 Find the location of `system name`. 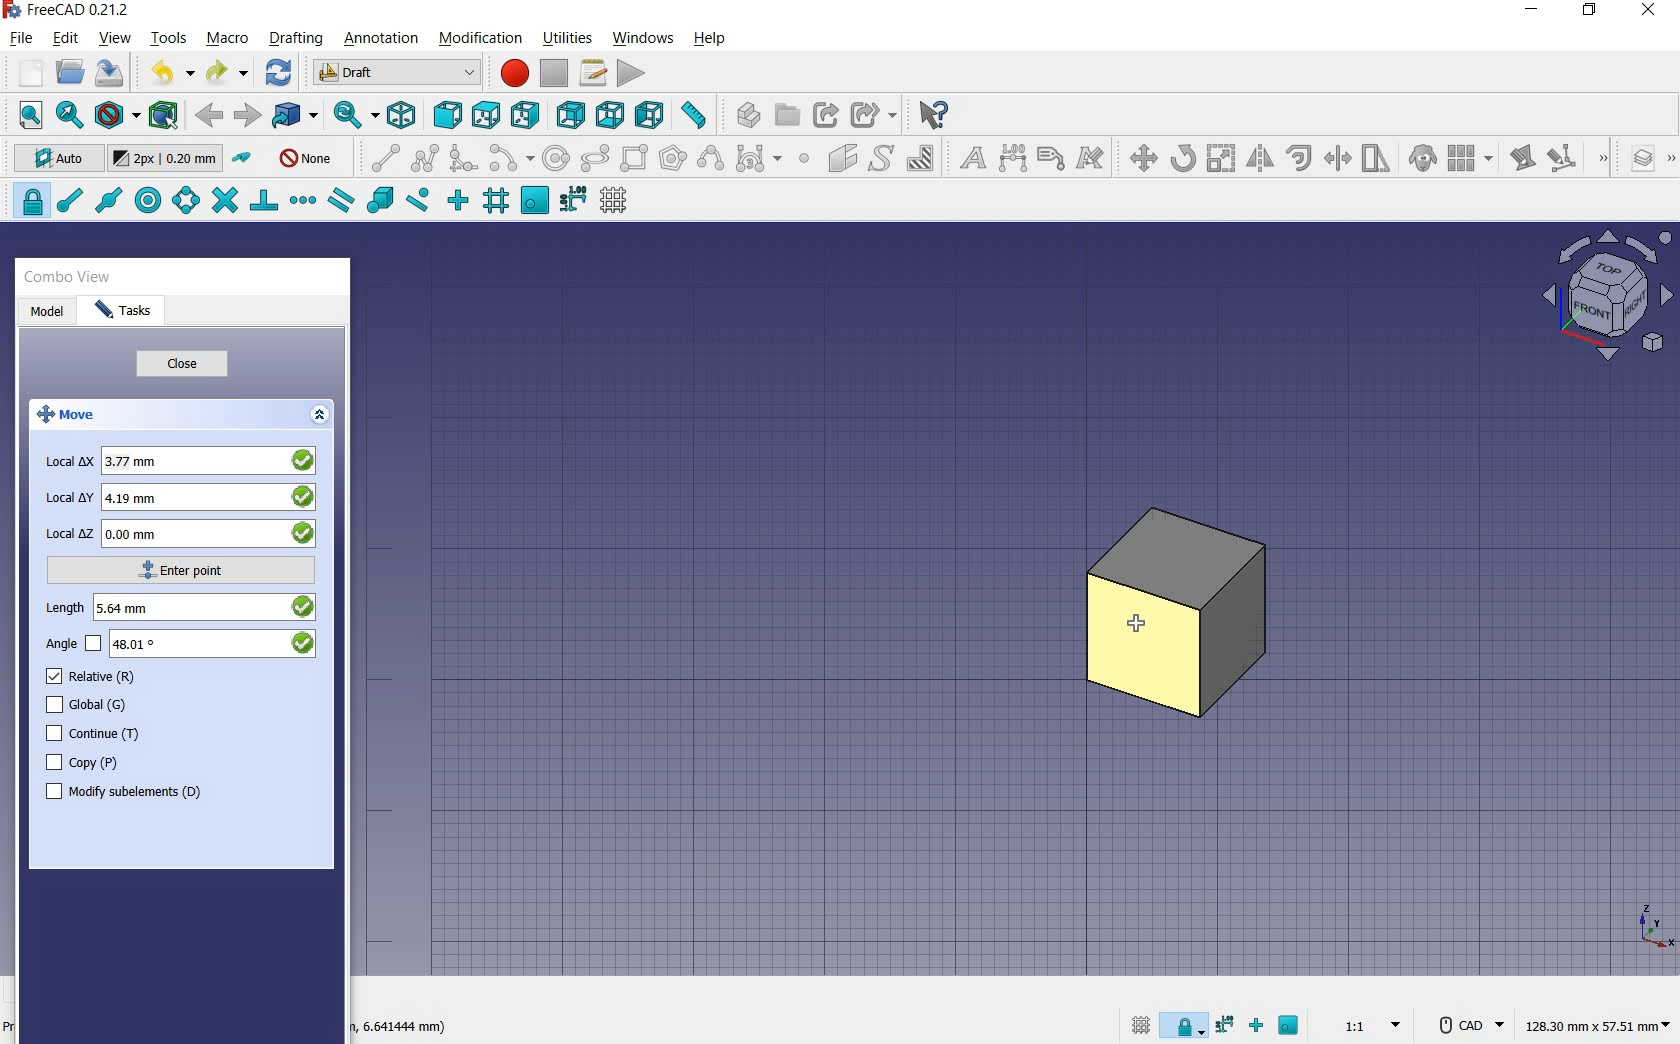

system name is located at coordinates (68, 10).